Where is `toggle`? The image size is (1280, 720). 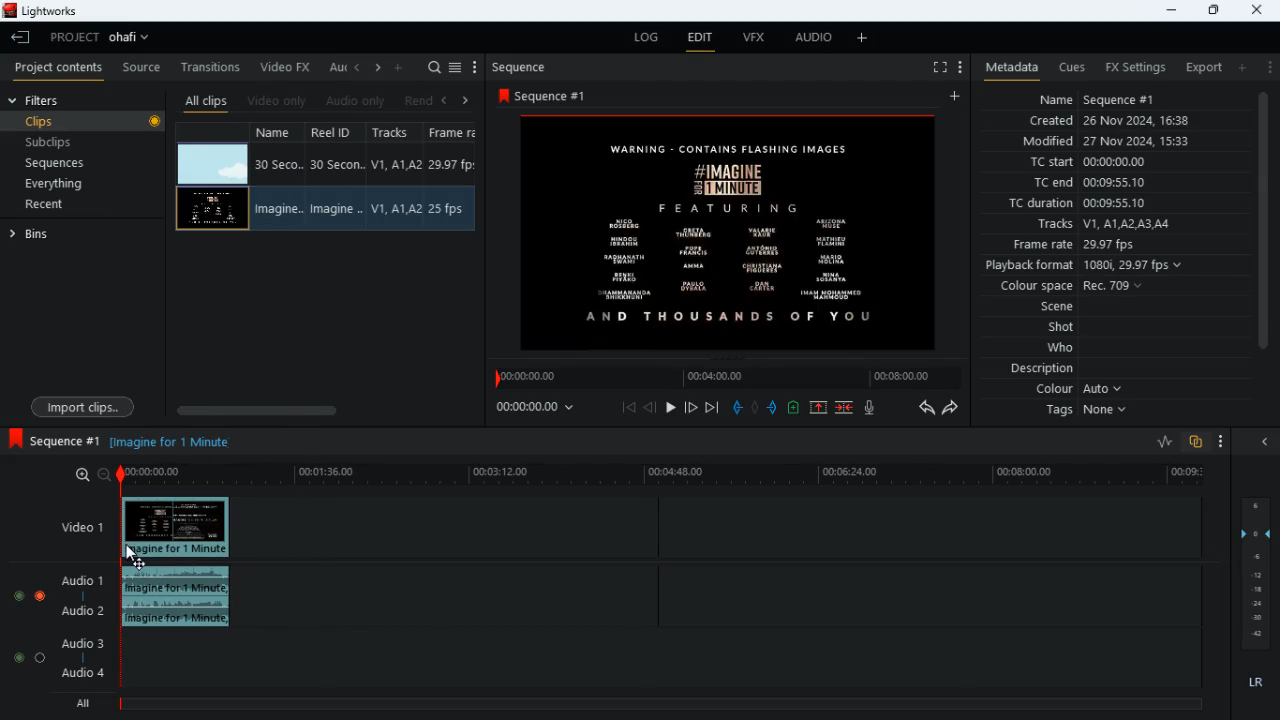
toggle is located at coordinates (18, 597).